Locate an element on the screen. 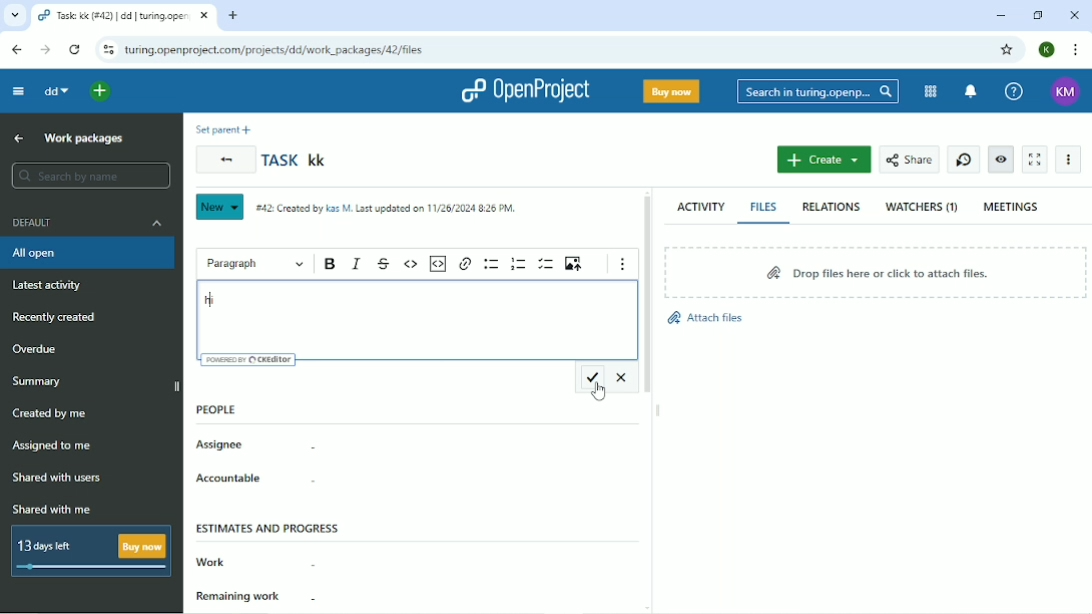 This screenshot has height=614, width=1092. Back is located at coordinates (225, 159).